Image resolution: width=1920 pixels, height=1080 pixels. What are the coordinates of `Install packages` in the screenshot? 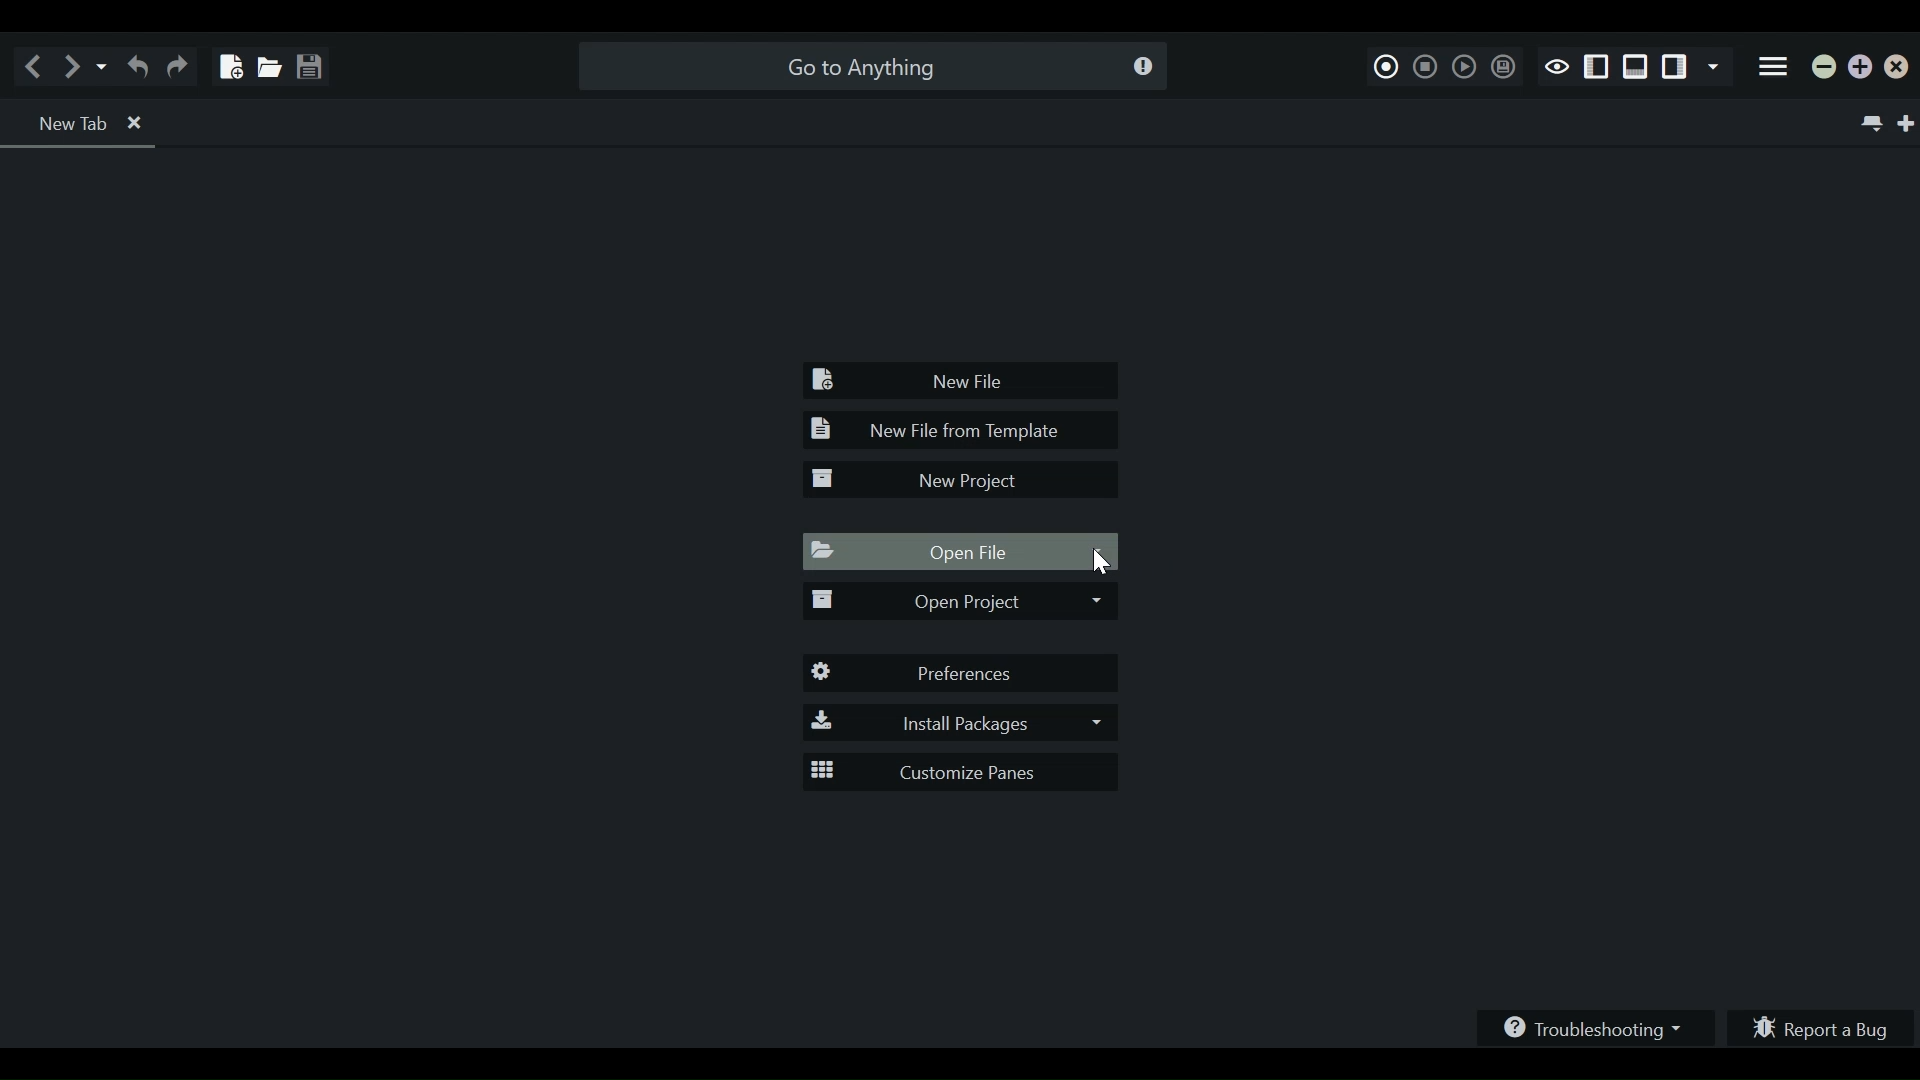 It's located at (958, 724).